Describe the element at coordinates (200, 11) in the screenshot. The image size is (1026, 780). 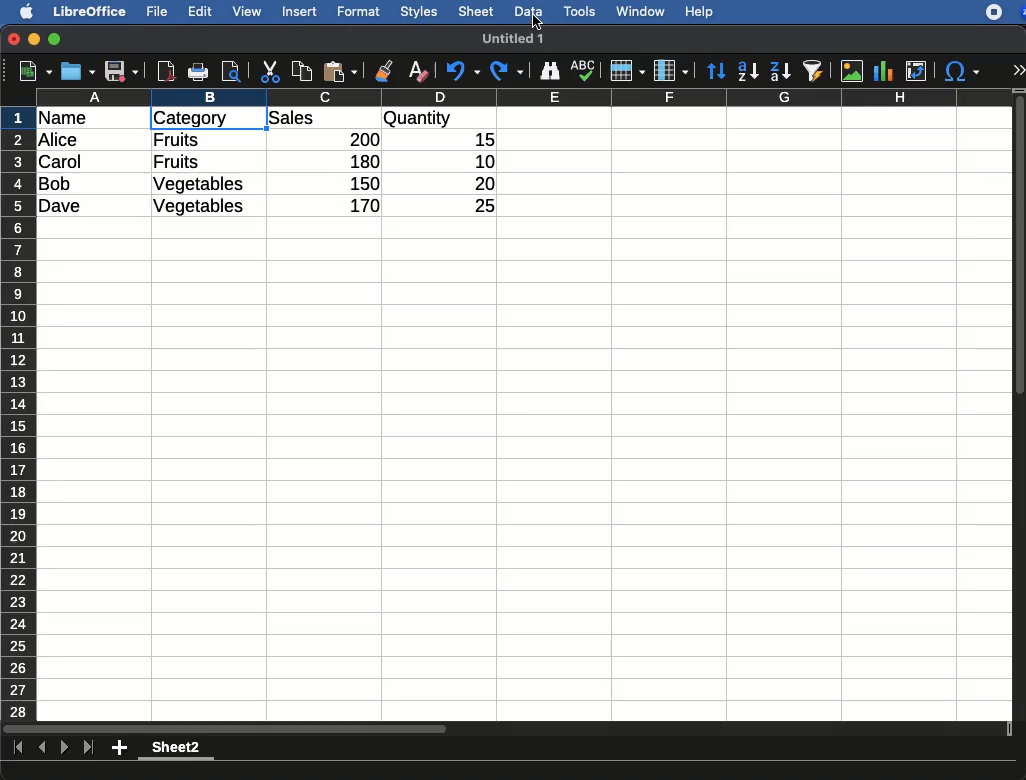
I see `edit` at that location.